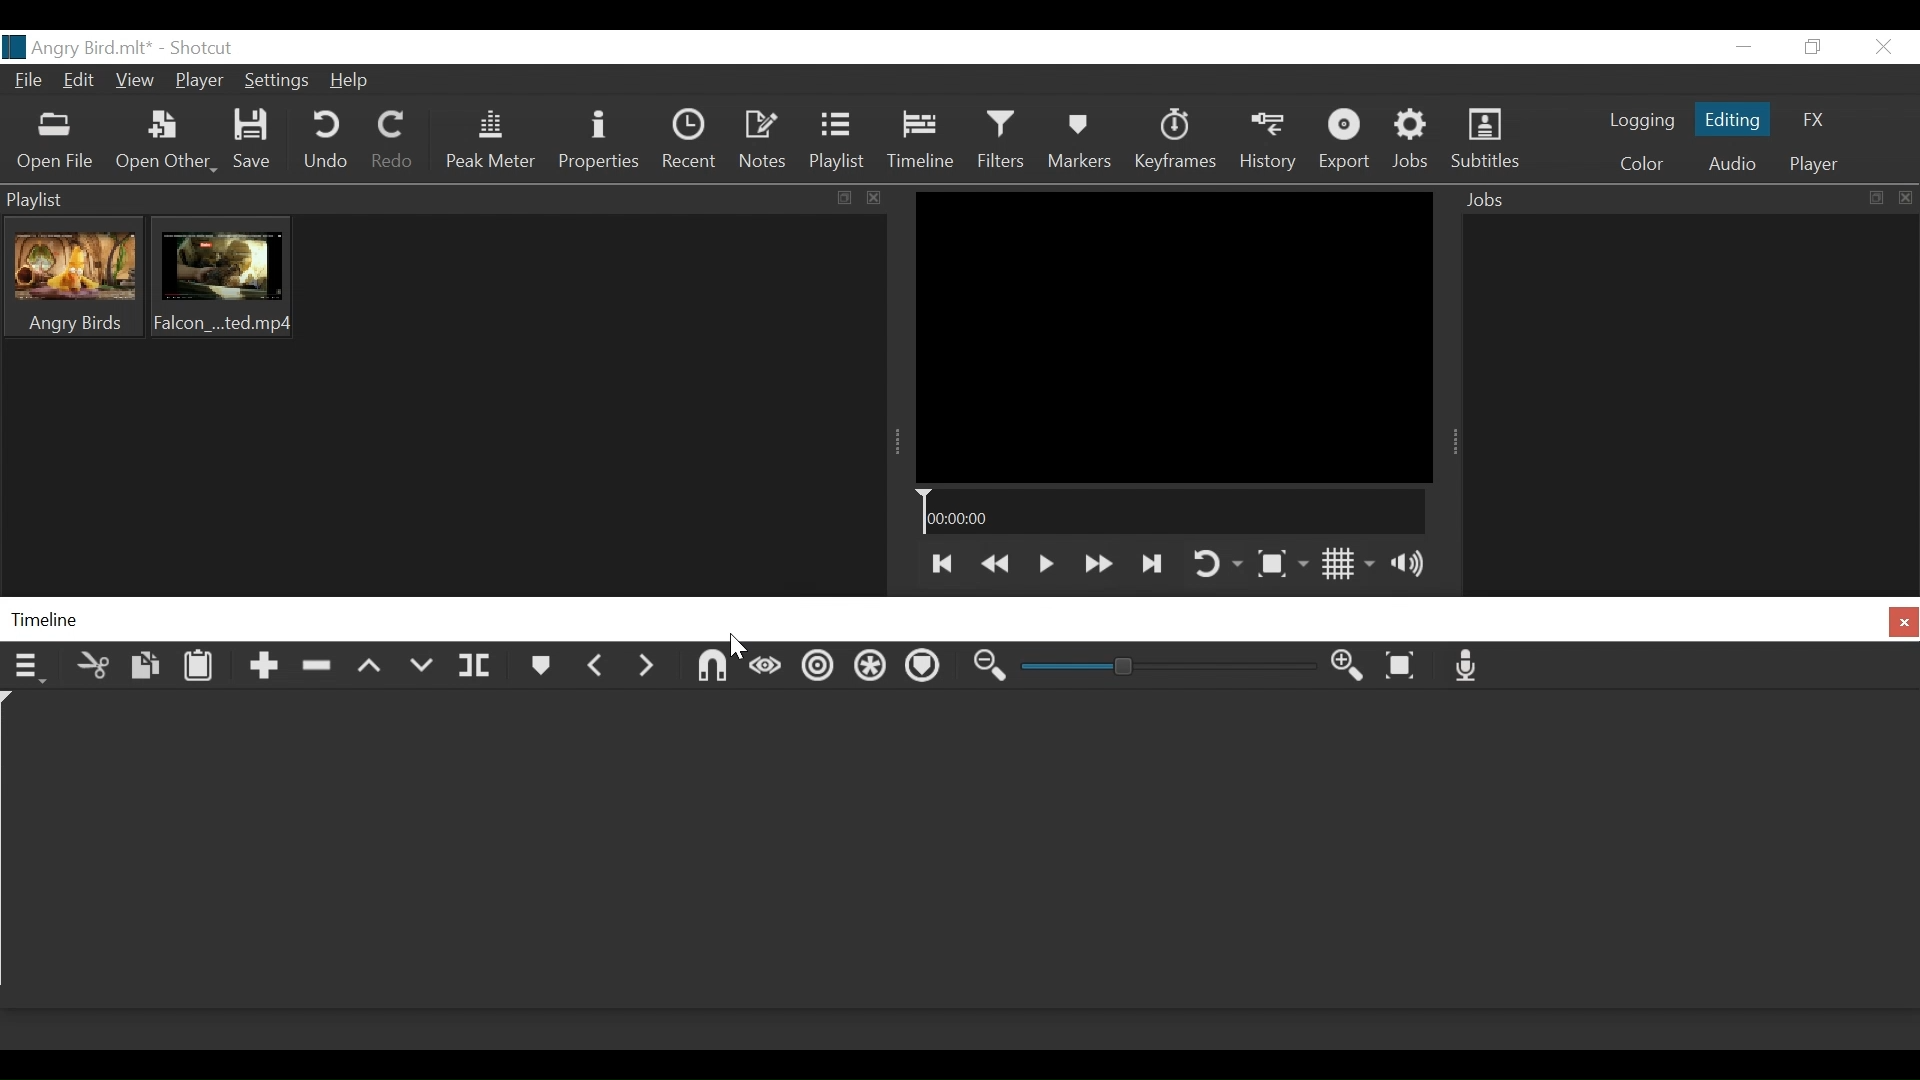  I want to click on Lift, so click(371, 673).